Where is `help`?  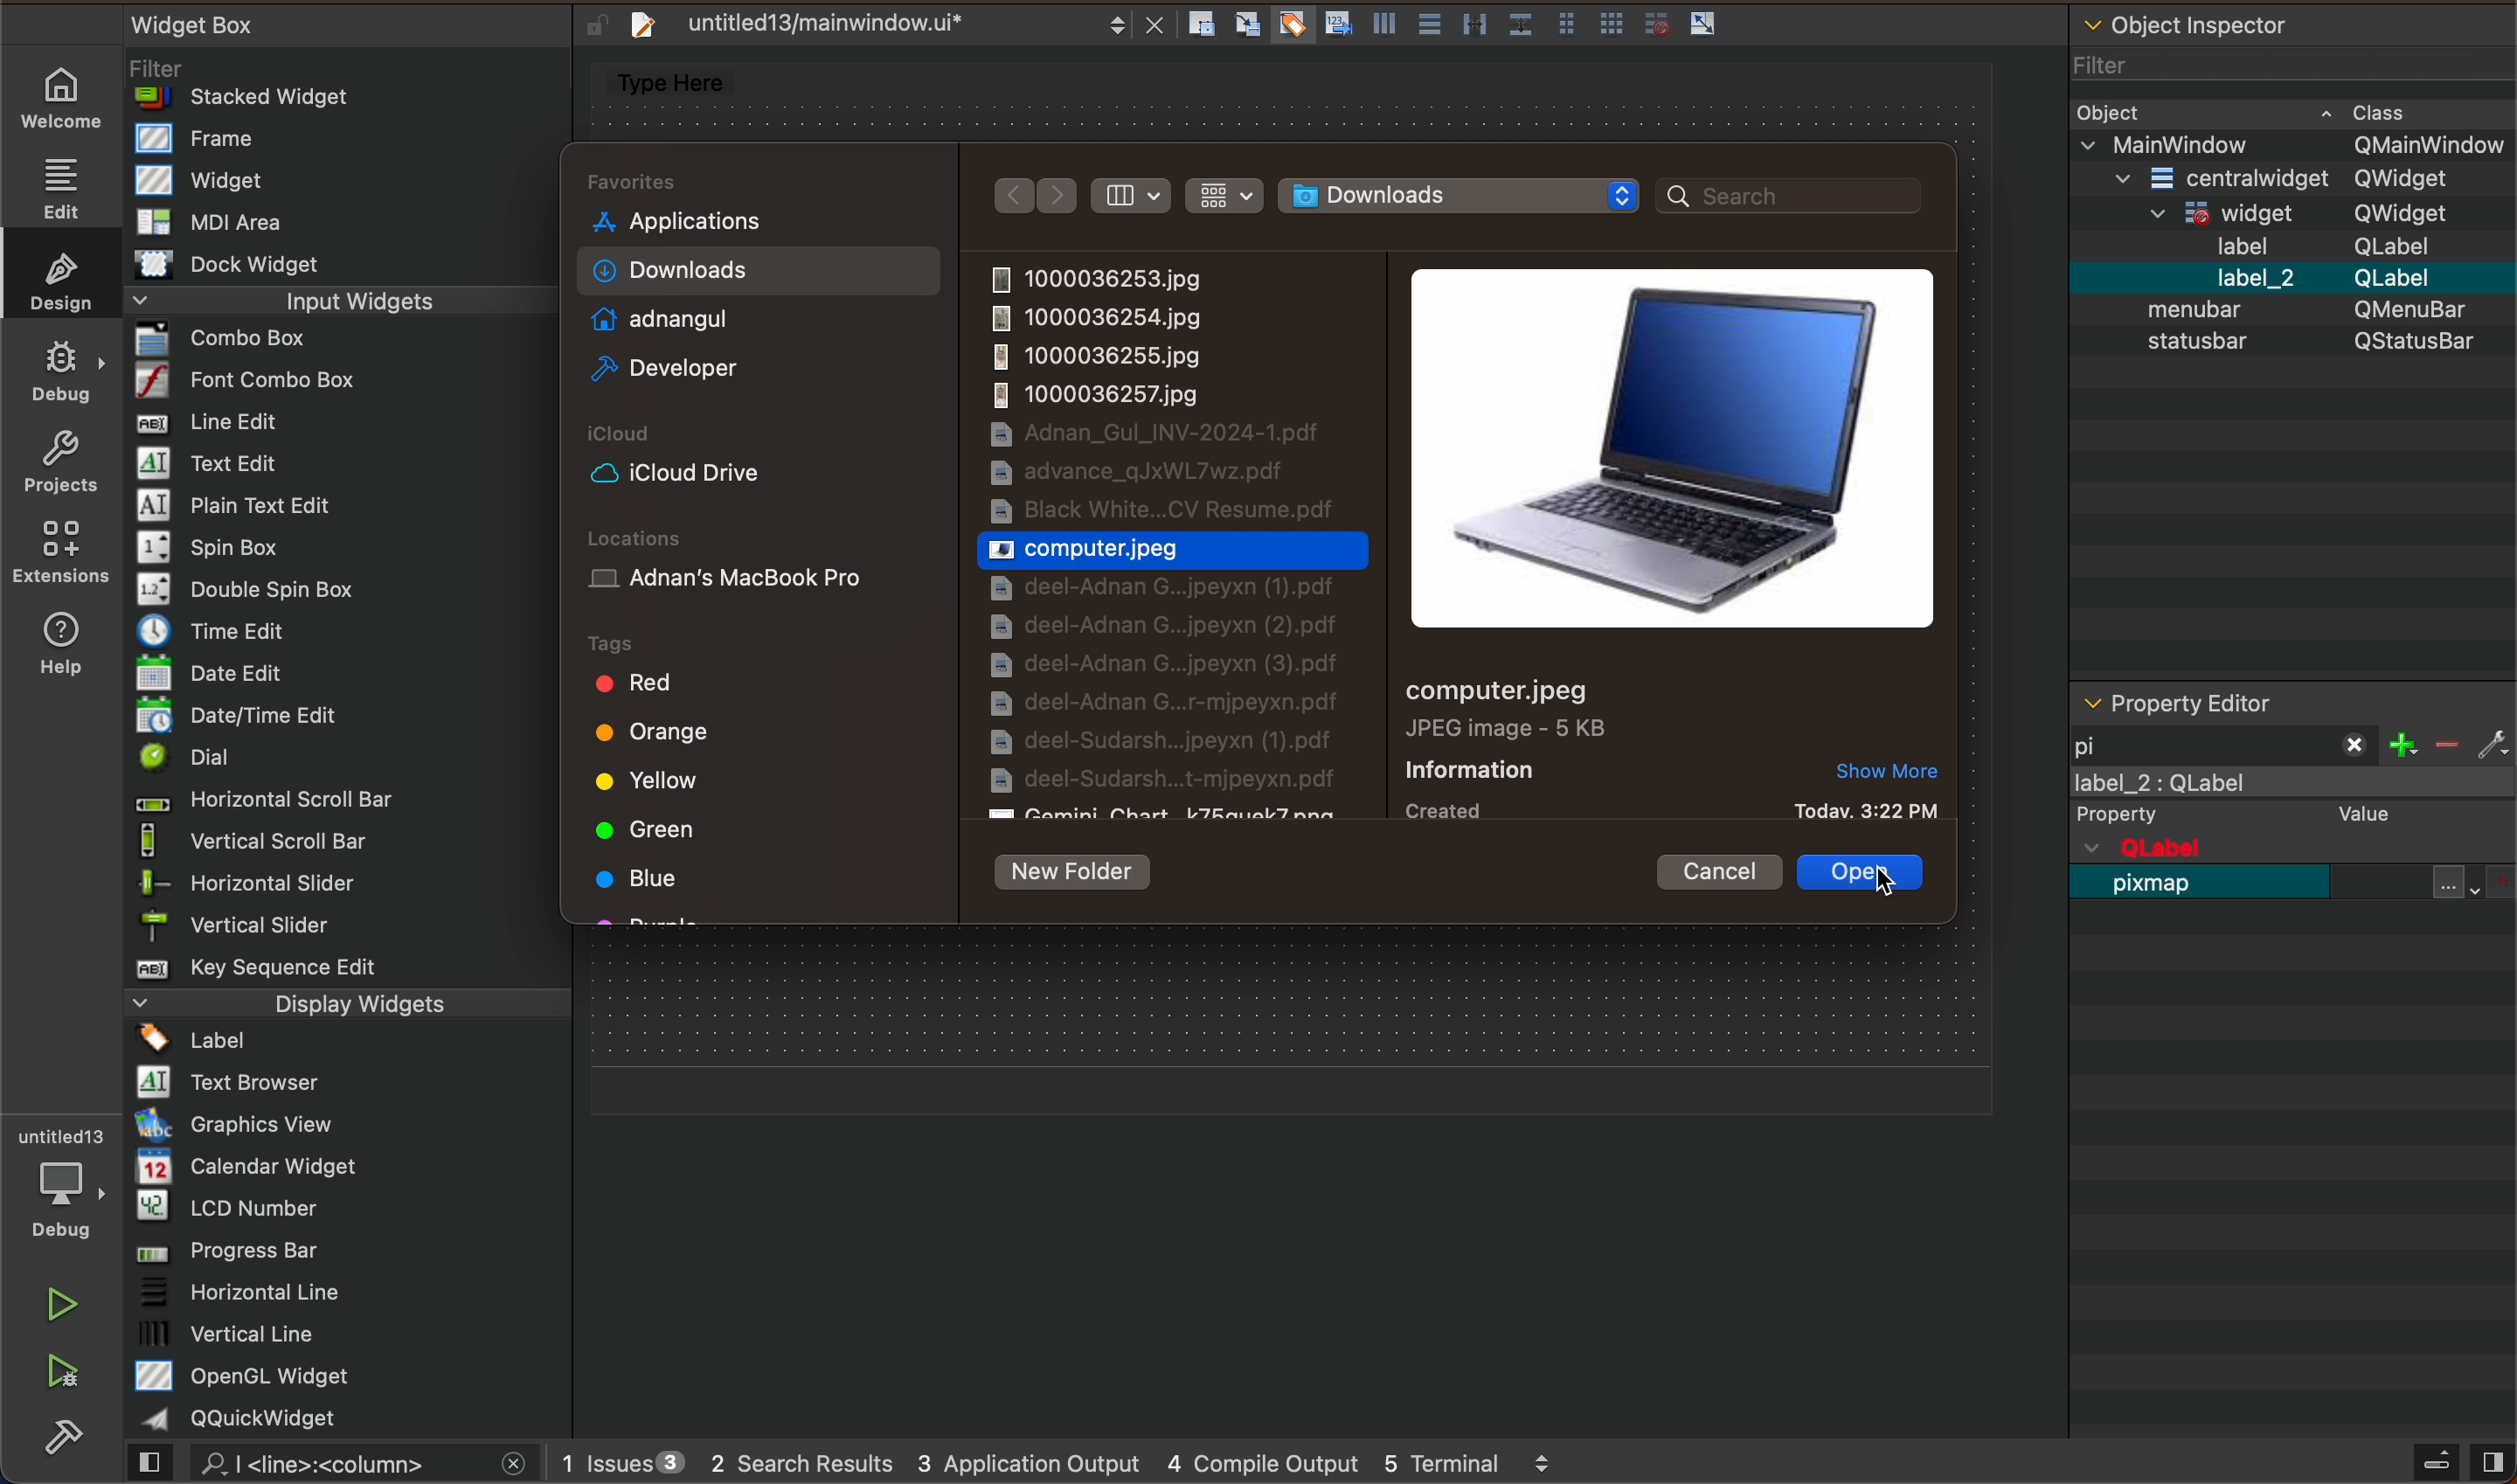
help is located at coordinates (70, 639).